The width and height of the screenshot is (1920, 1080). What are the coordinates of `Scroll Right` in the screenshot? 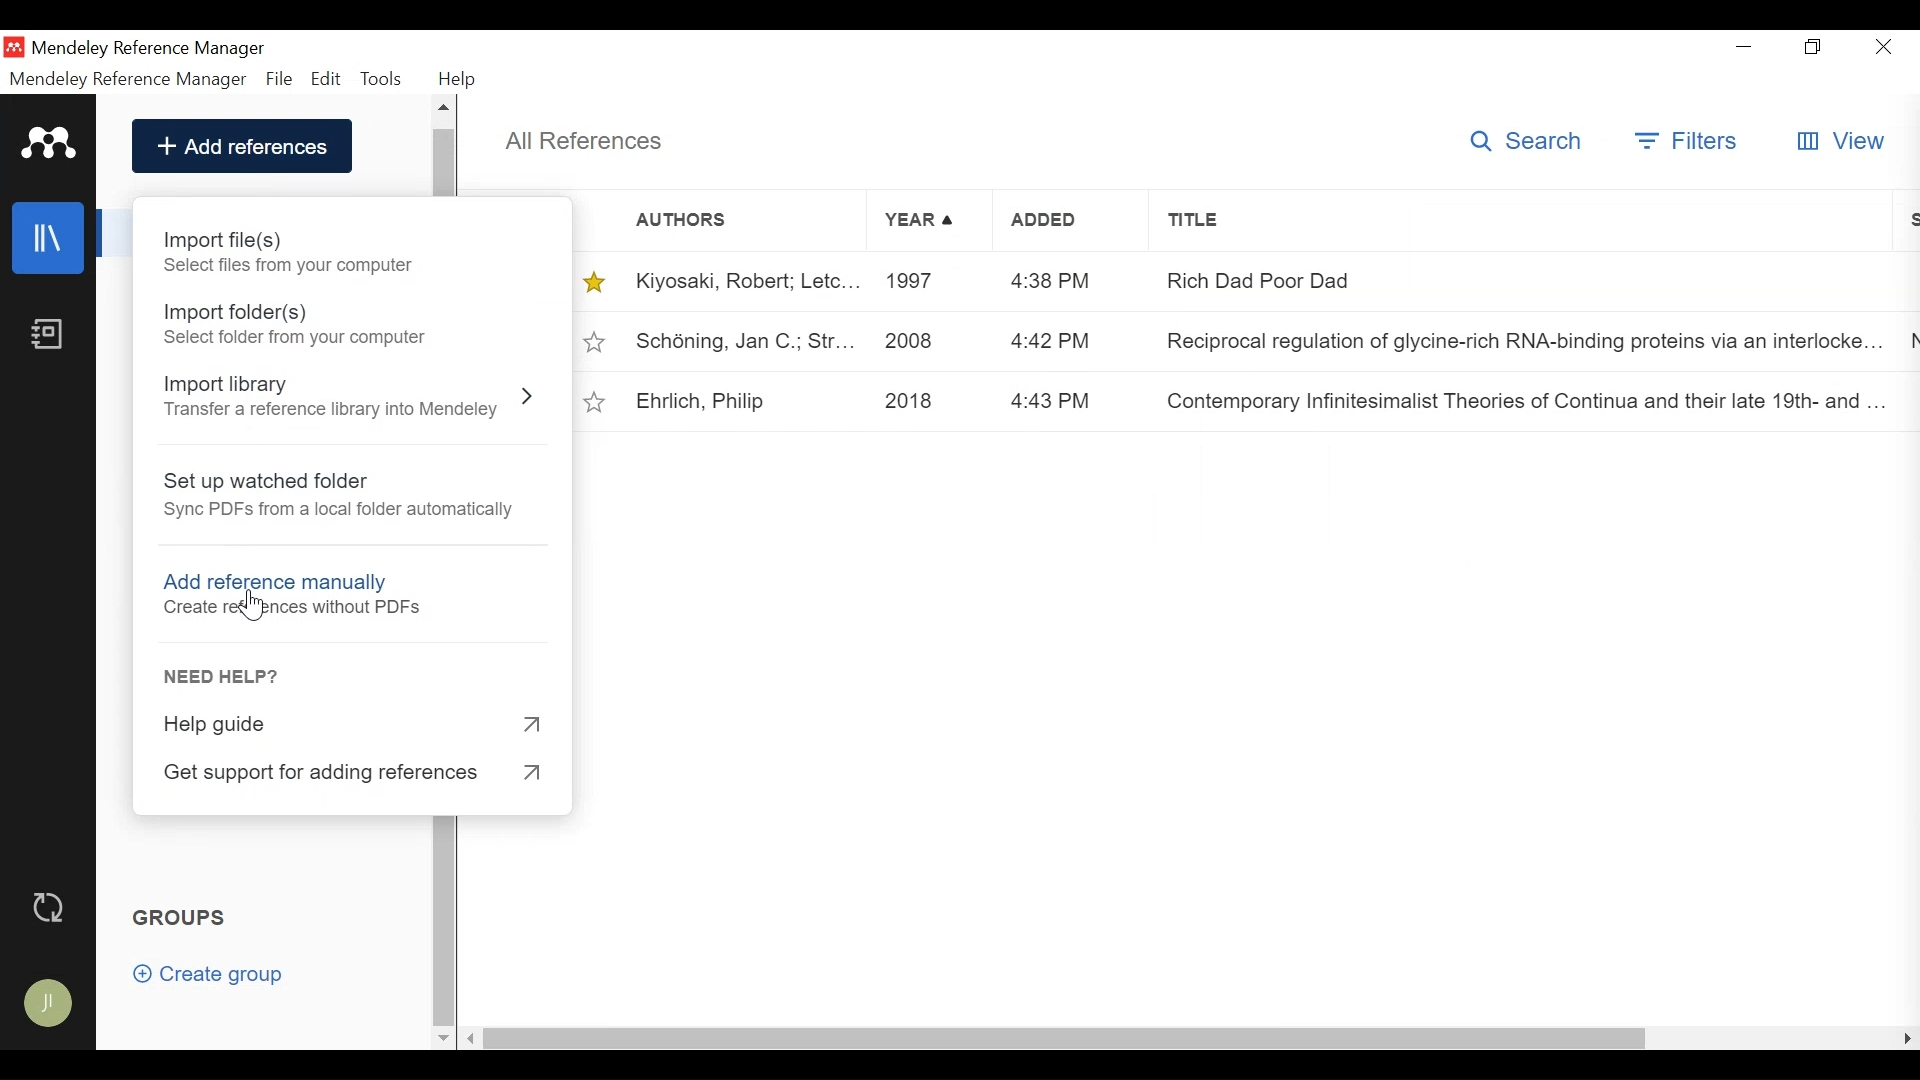 It's located at (1905, 1039).